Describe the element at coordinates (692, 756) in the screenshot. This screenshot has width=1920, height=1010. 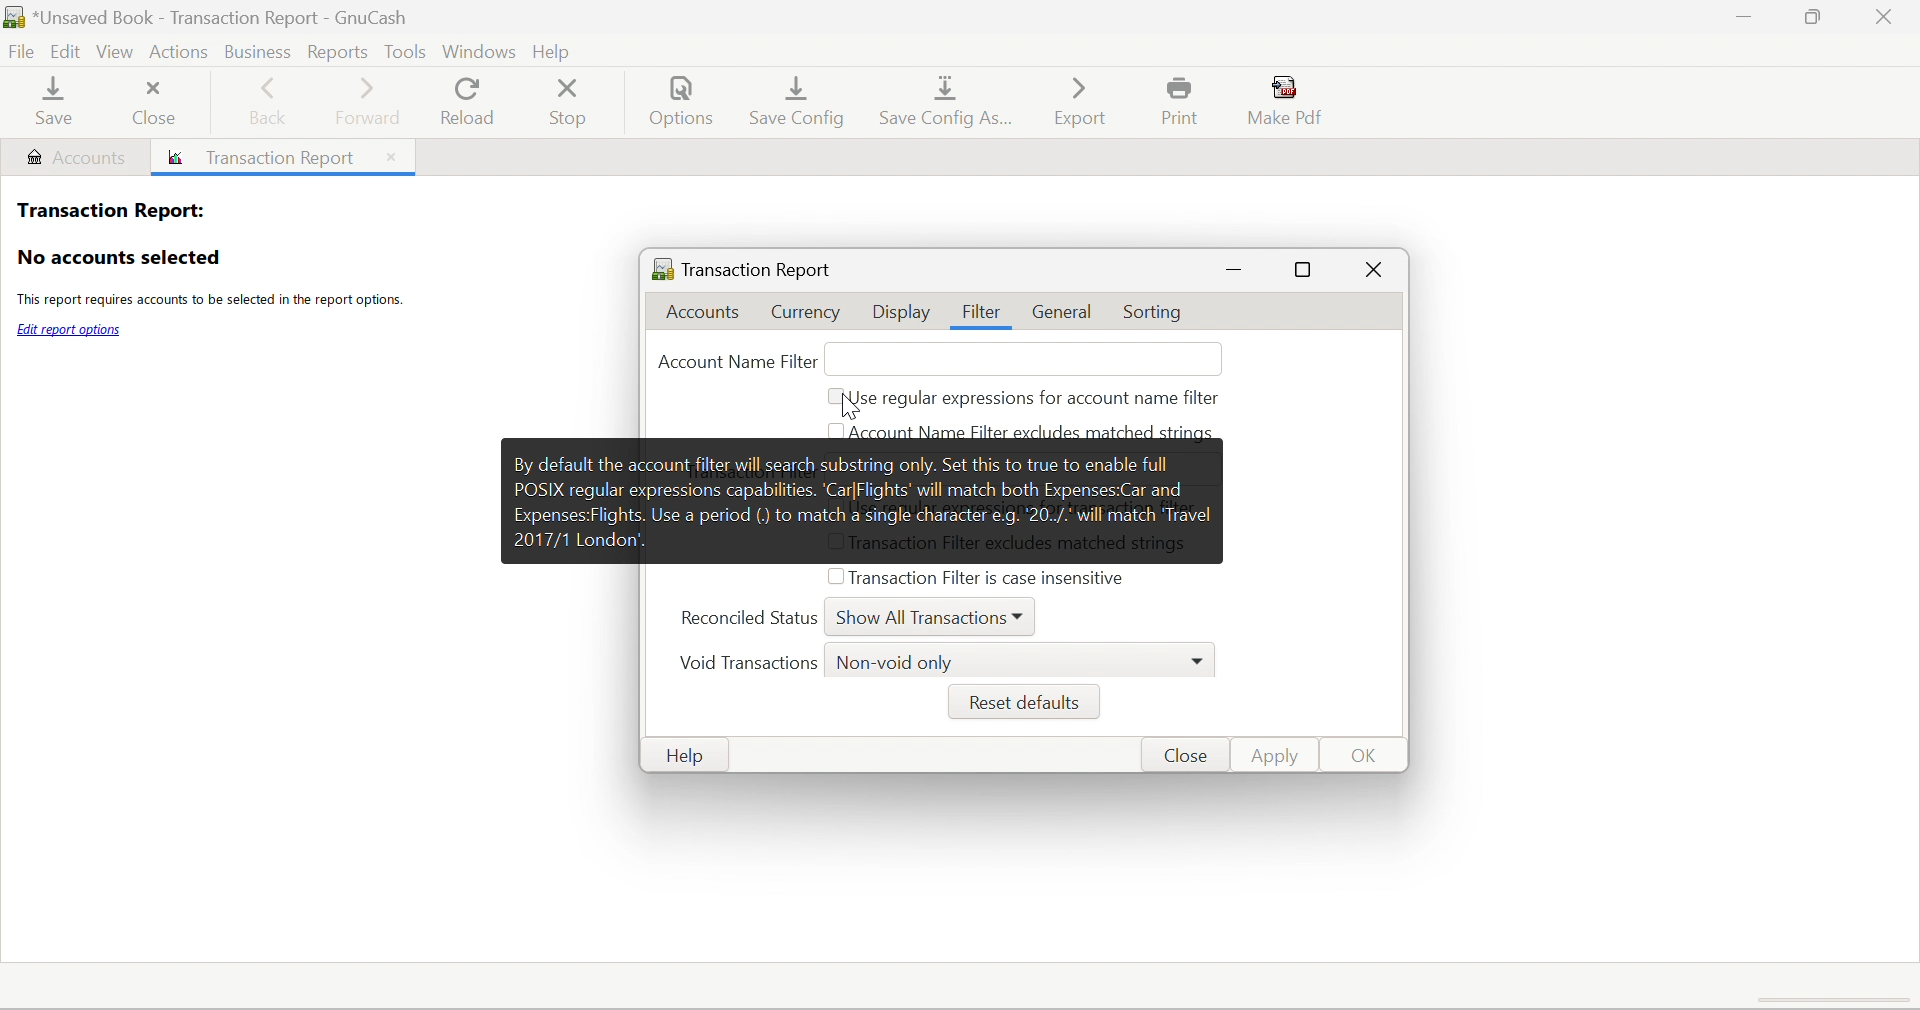
I see `Help` at that location.